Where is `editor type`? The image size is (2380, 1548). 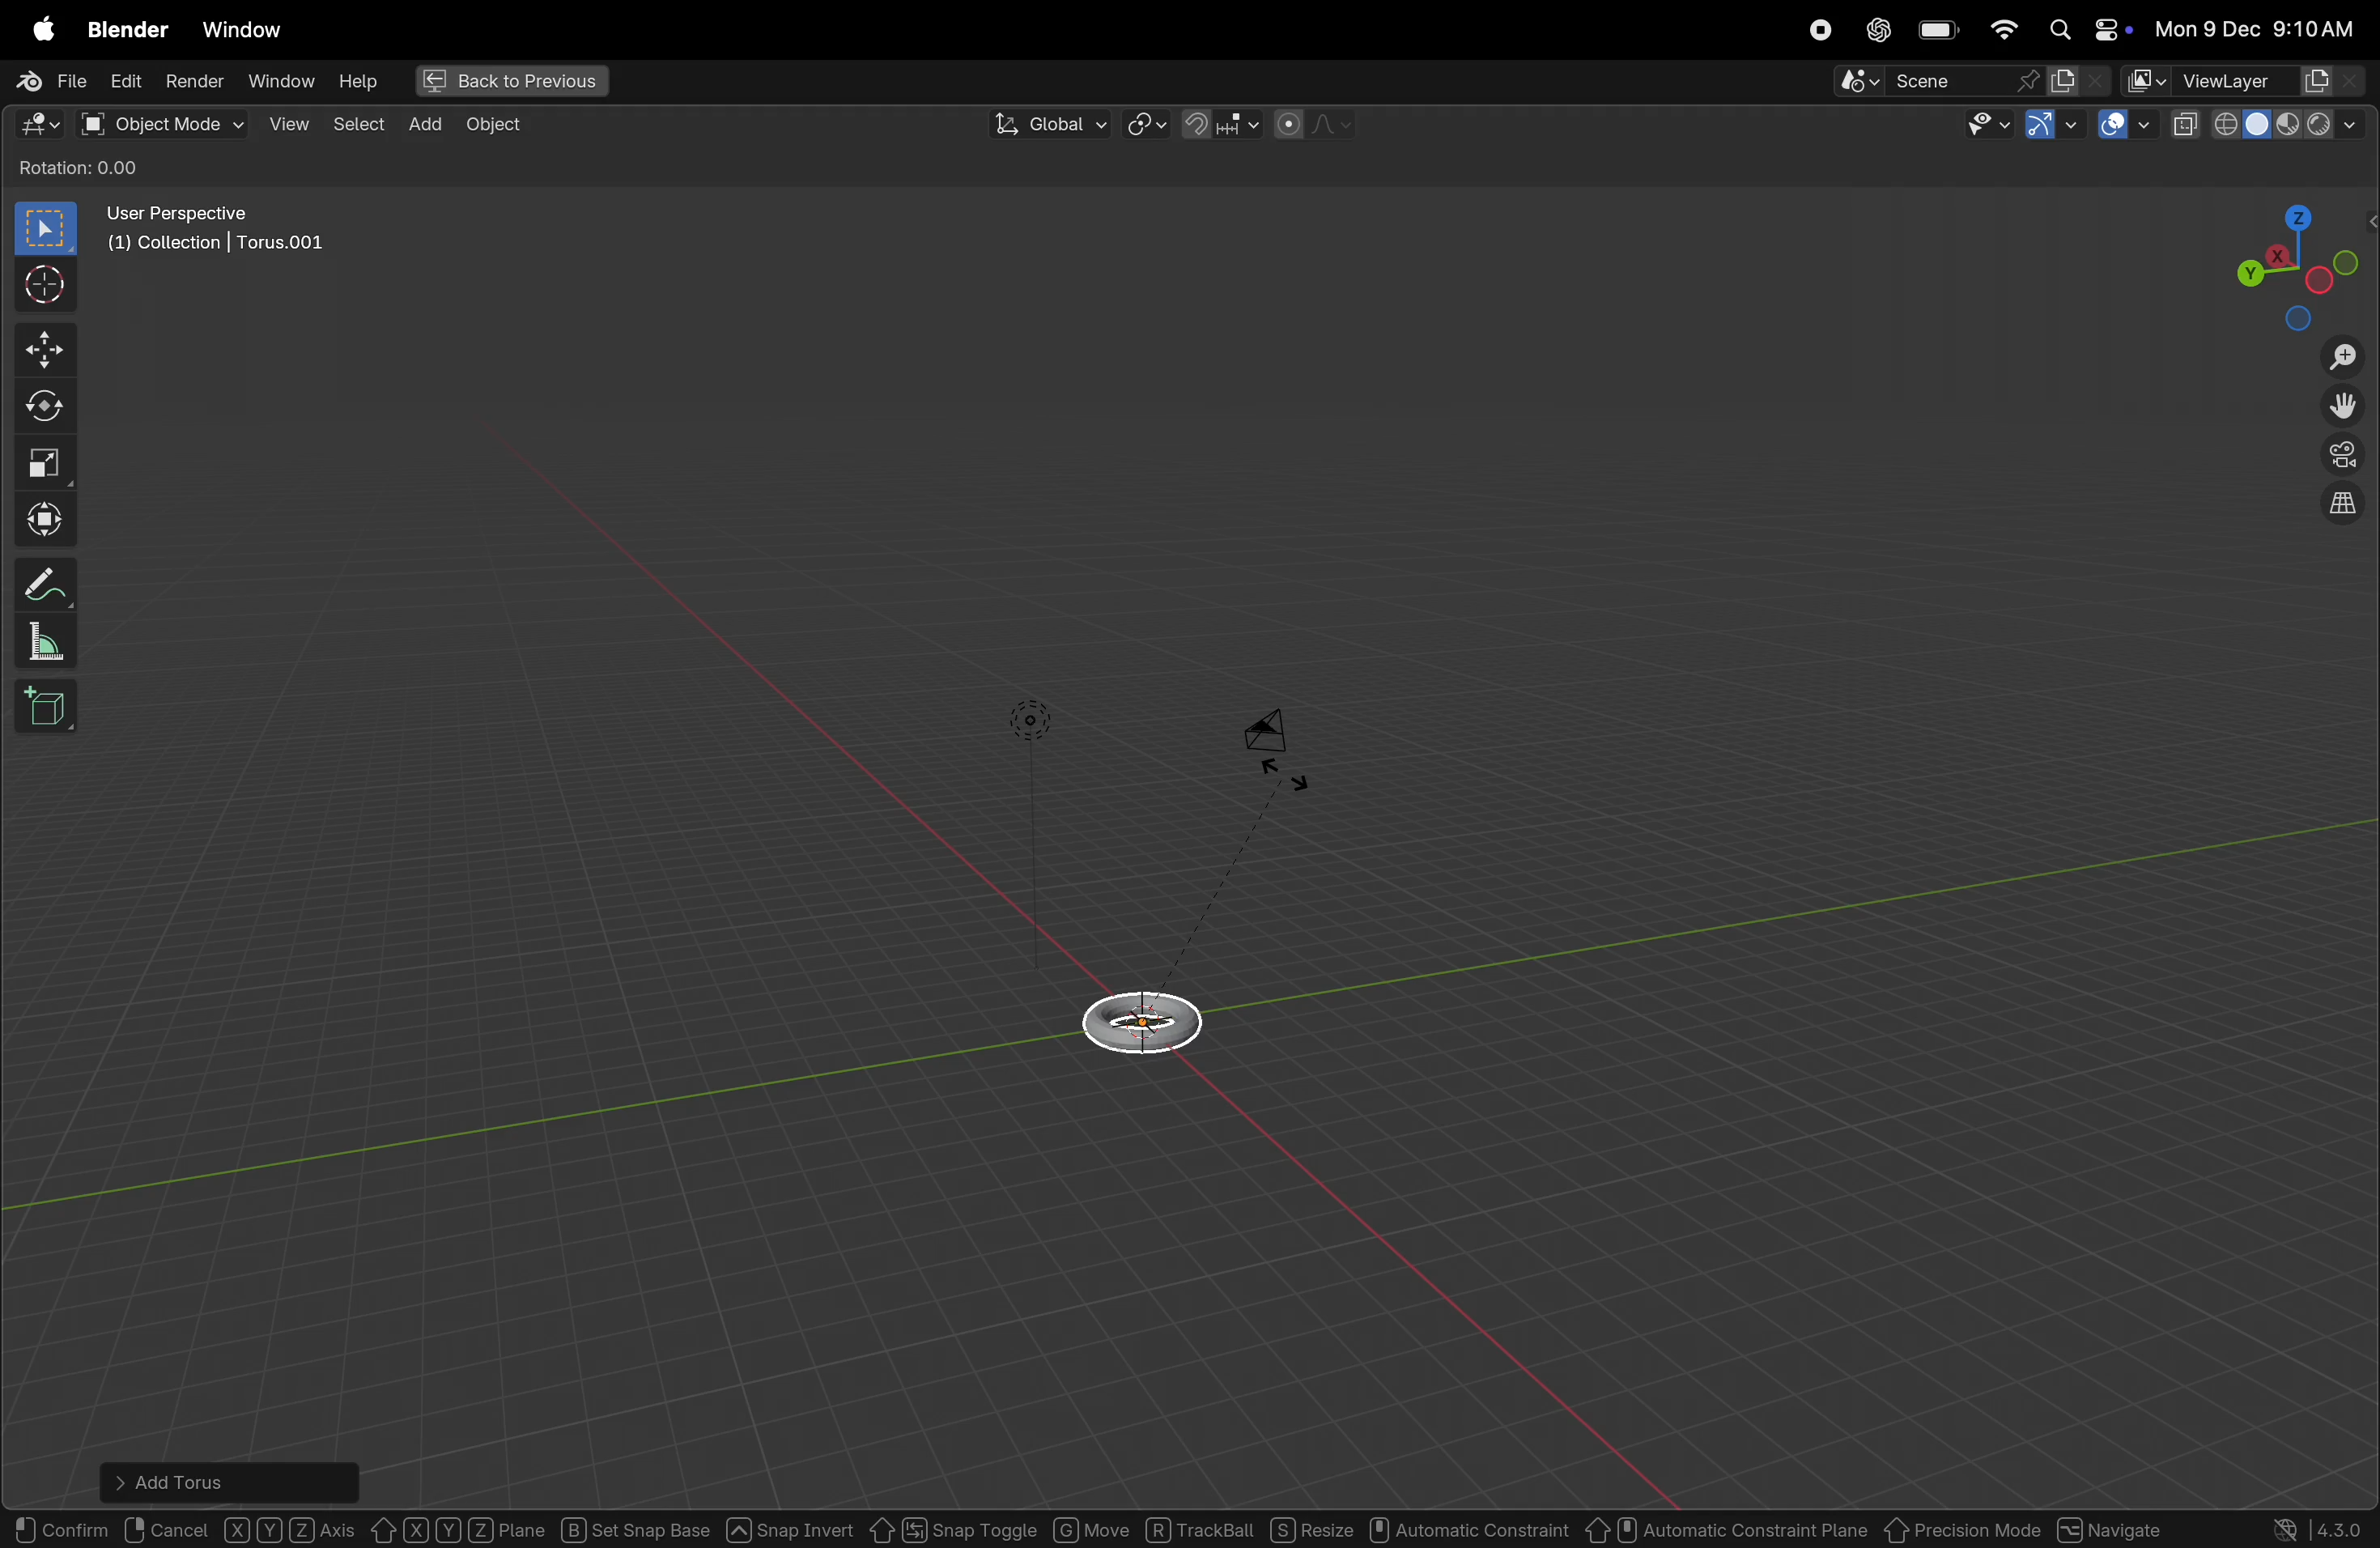
editor type is located at coordinates (32, 127).